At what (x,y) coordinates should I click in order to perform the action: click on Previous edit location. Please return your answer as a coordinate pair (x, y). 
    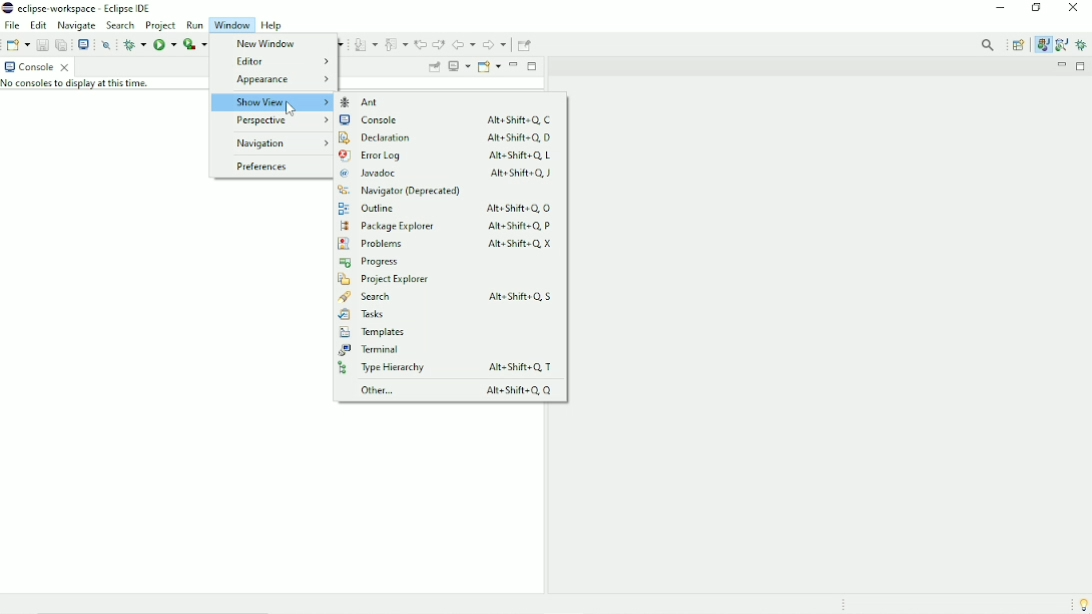
    Looking at the image, I should click on (420, 45).